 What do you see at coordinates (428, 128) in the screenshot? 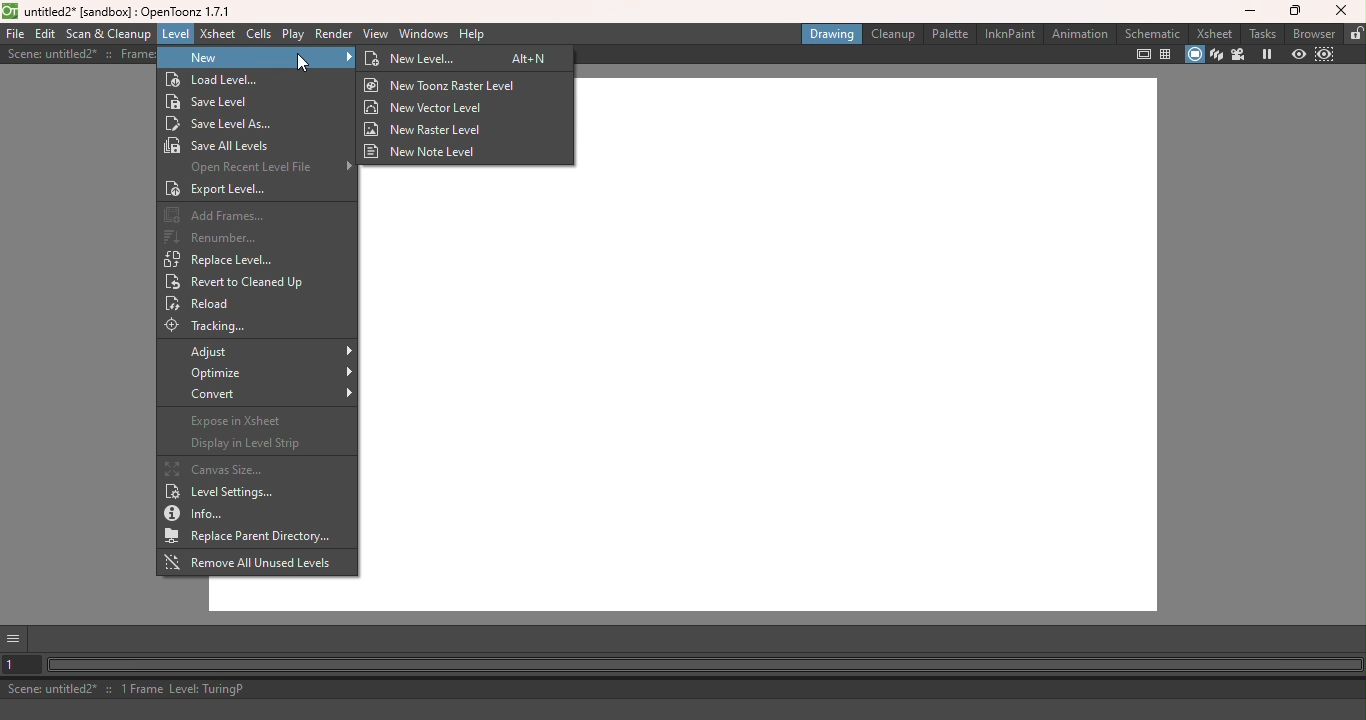
I see `New raster level` at bounding box center [428, 128].